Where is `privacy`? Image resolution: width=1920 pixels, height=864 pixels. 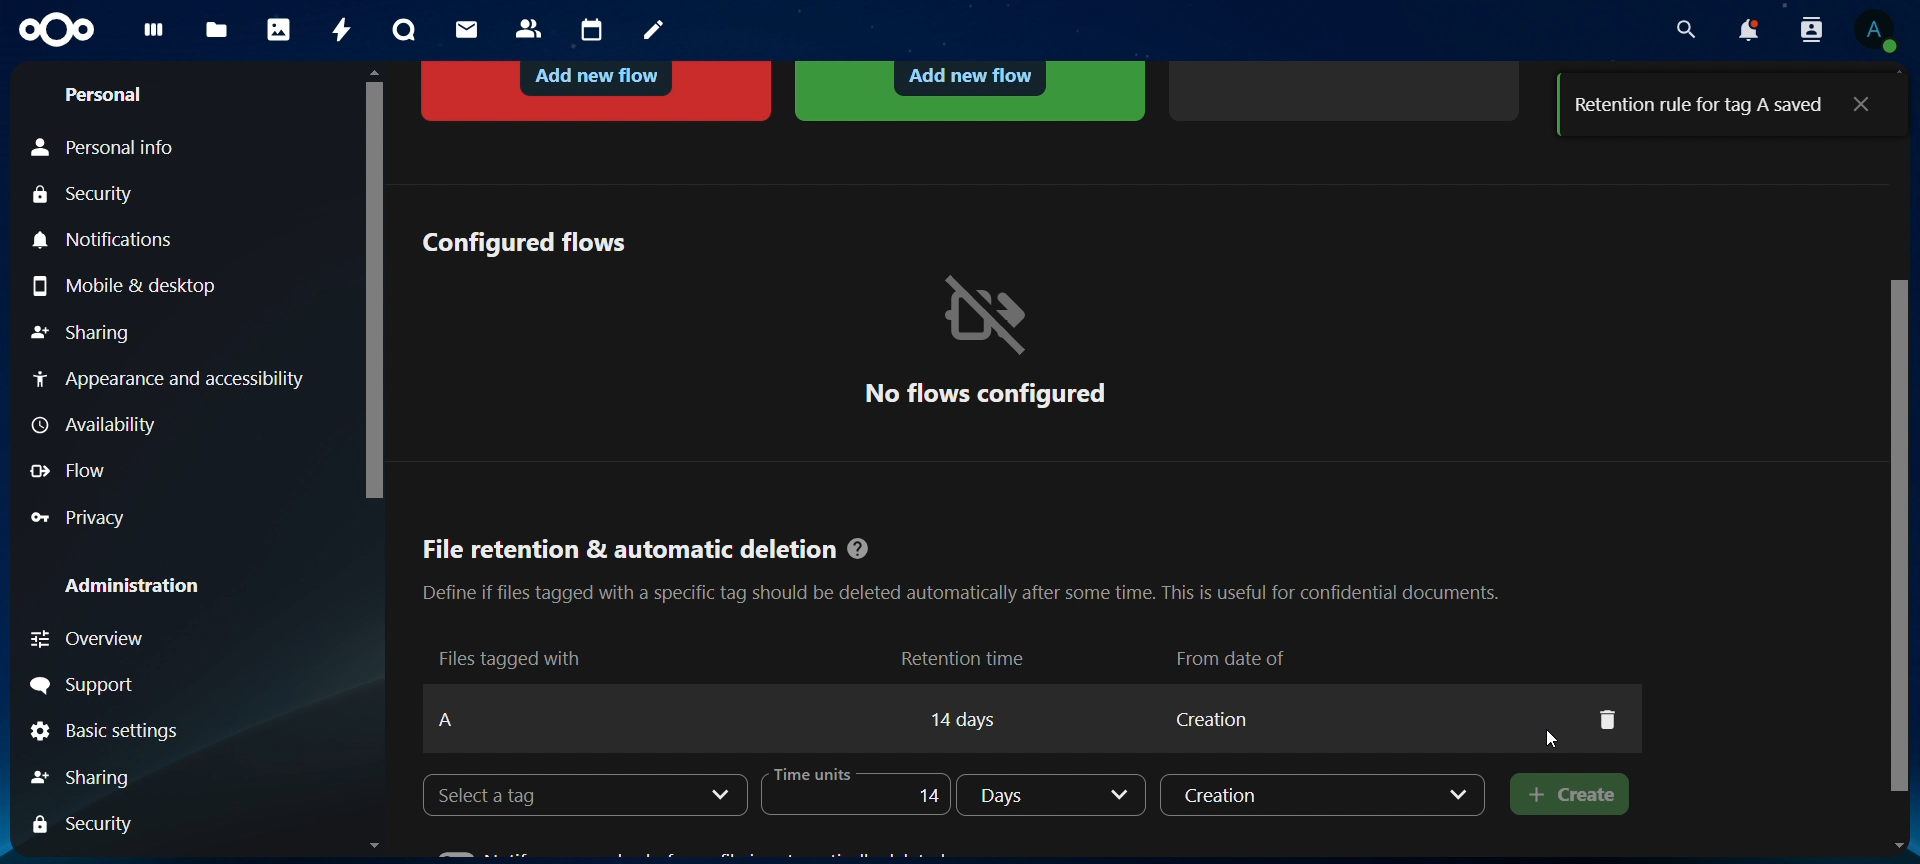 privacy is located at coordinates (91, 517).